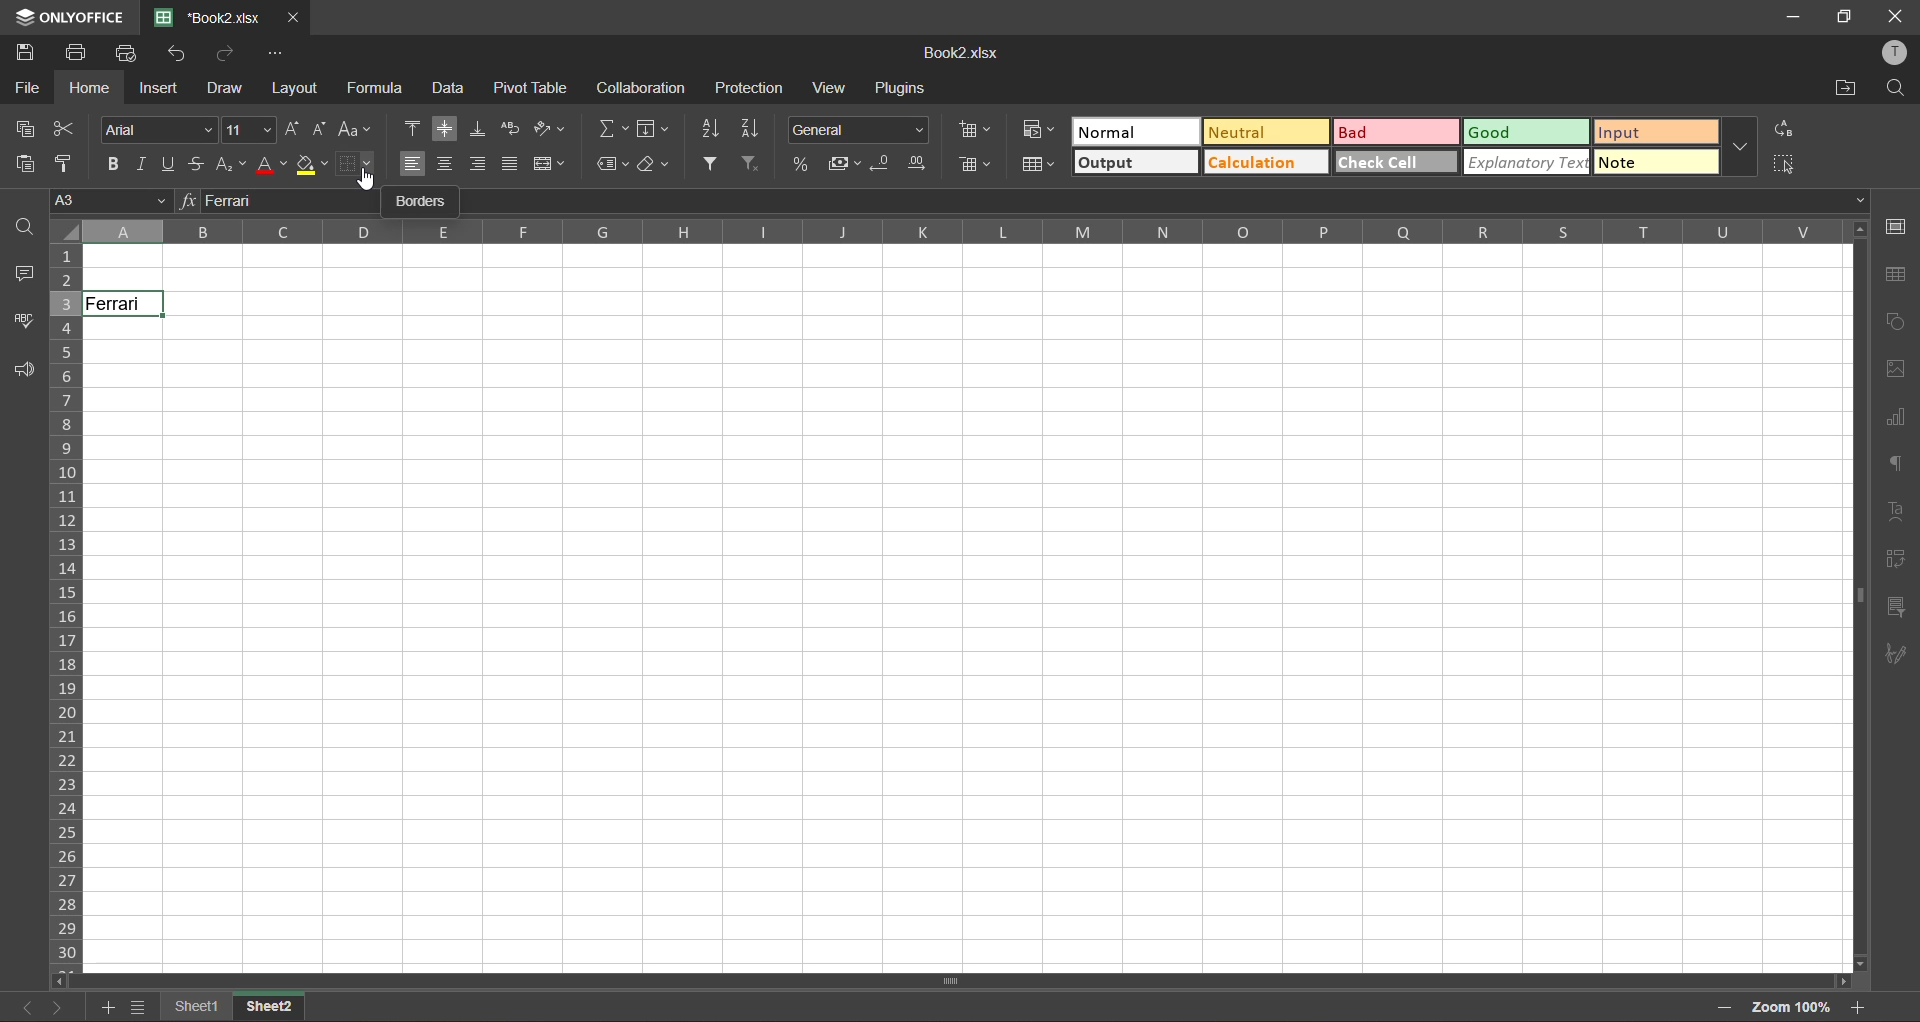 This screenshot has height=1022, width=1920. I want to click on explanatory text, so click(1526, 163).